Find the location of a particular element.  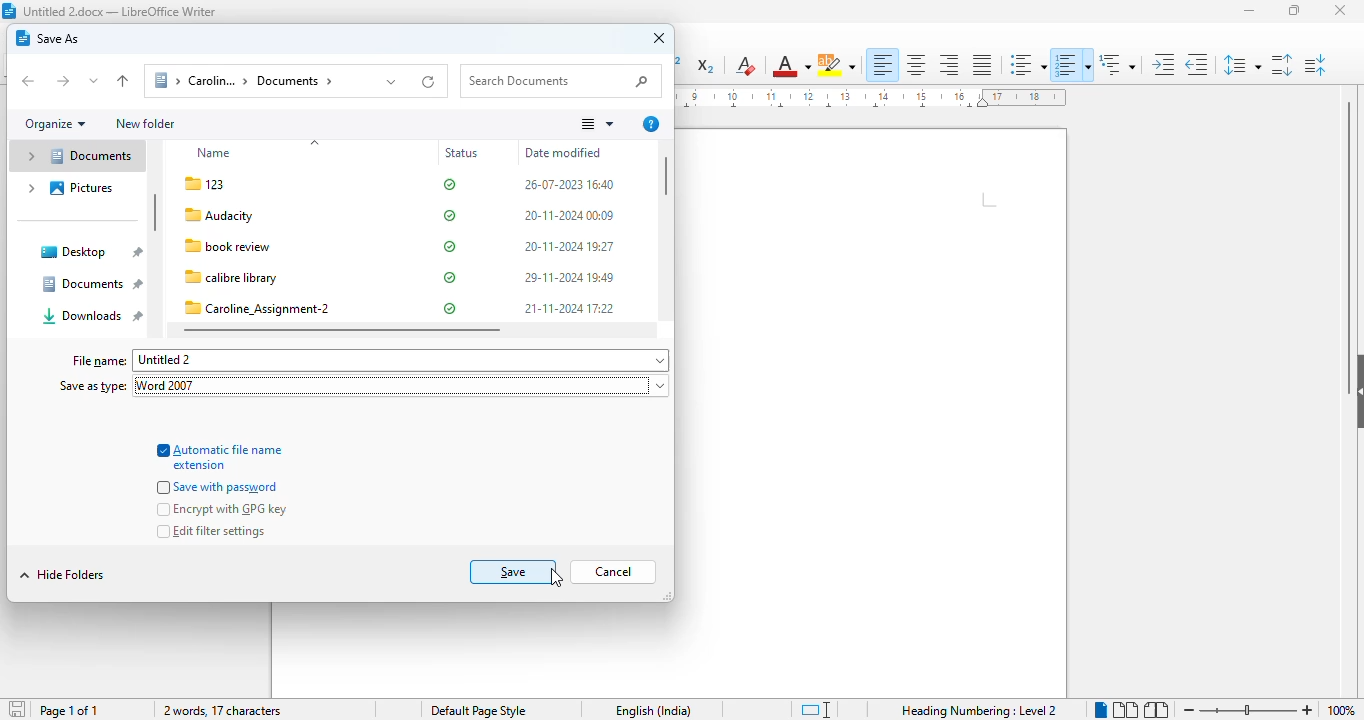

book view is located at coordinates (1155, 709).